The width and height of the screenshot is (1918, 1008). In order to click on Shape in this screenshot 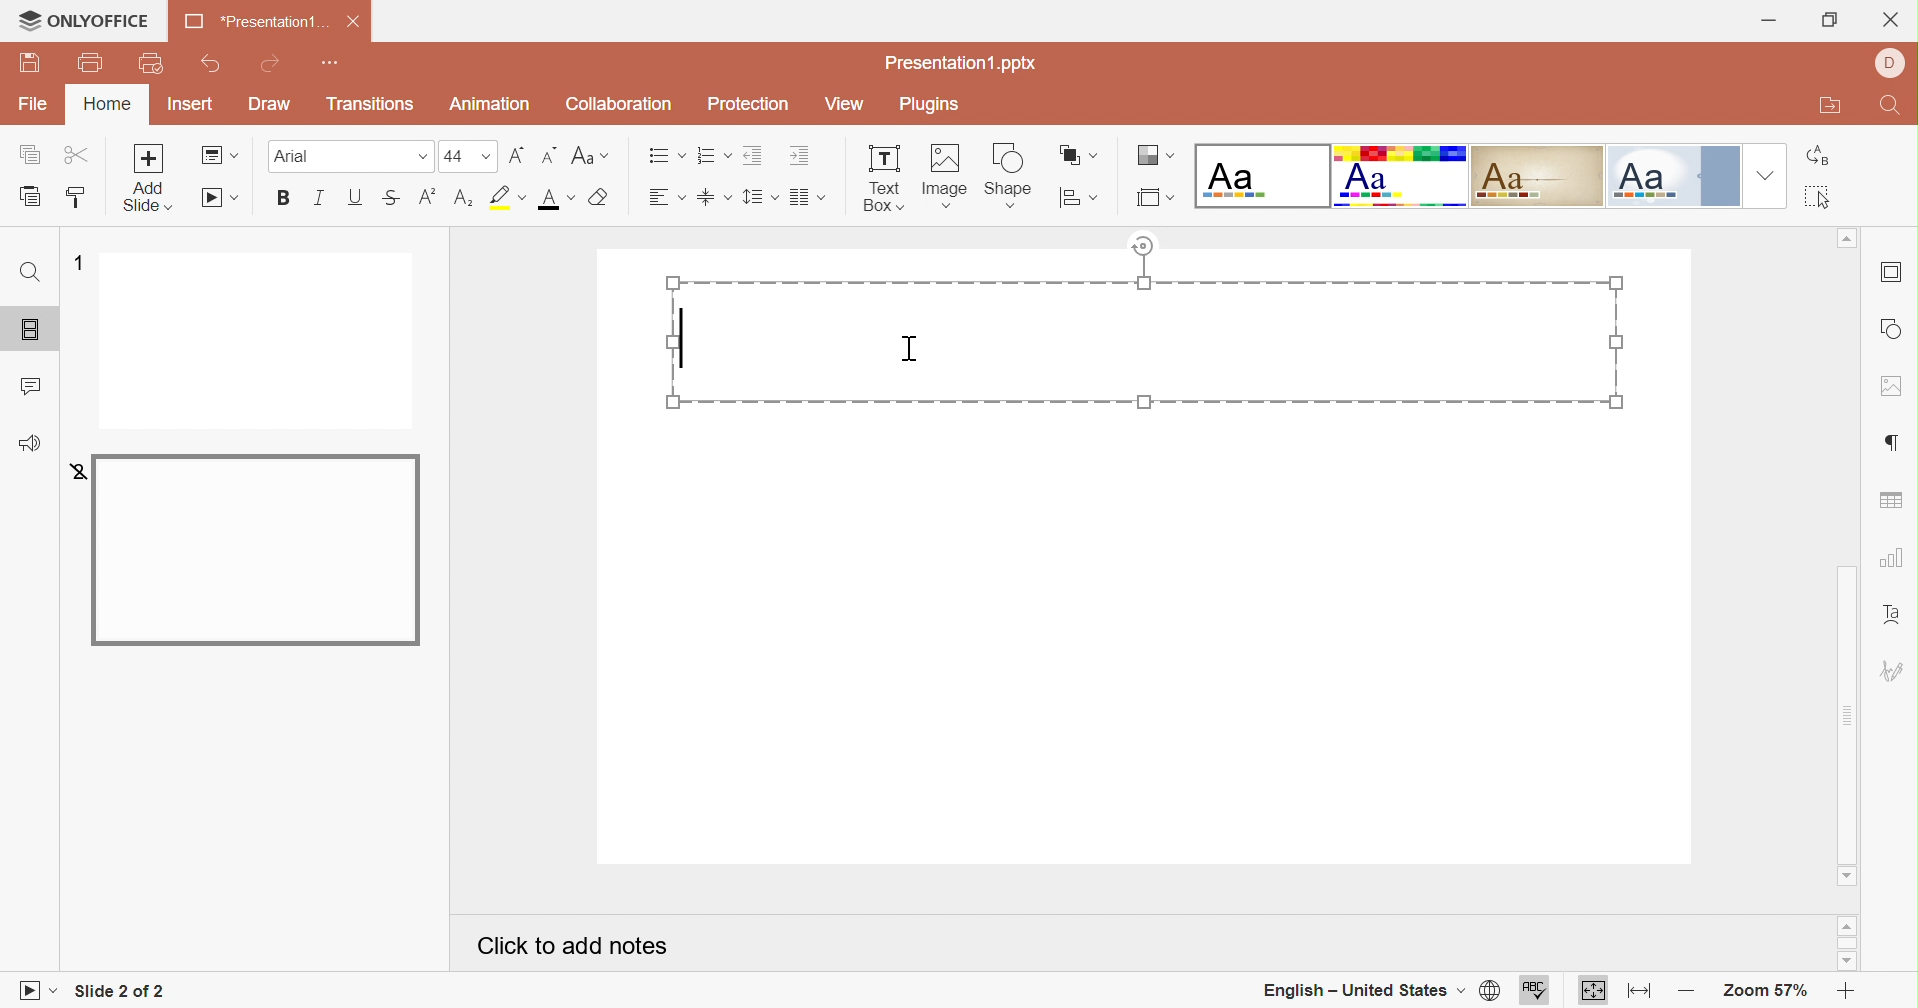, I will do `click(1011, 177)`.